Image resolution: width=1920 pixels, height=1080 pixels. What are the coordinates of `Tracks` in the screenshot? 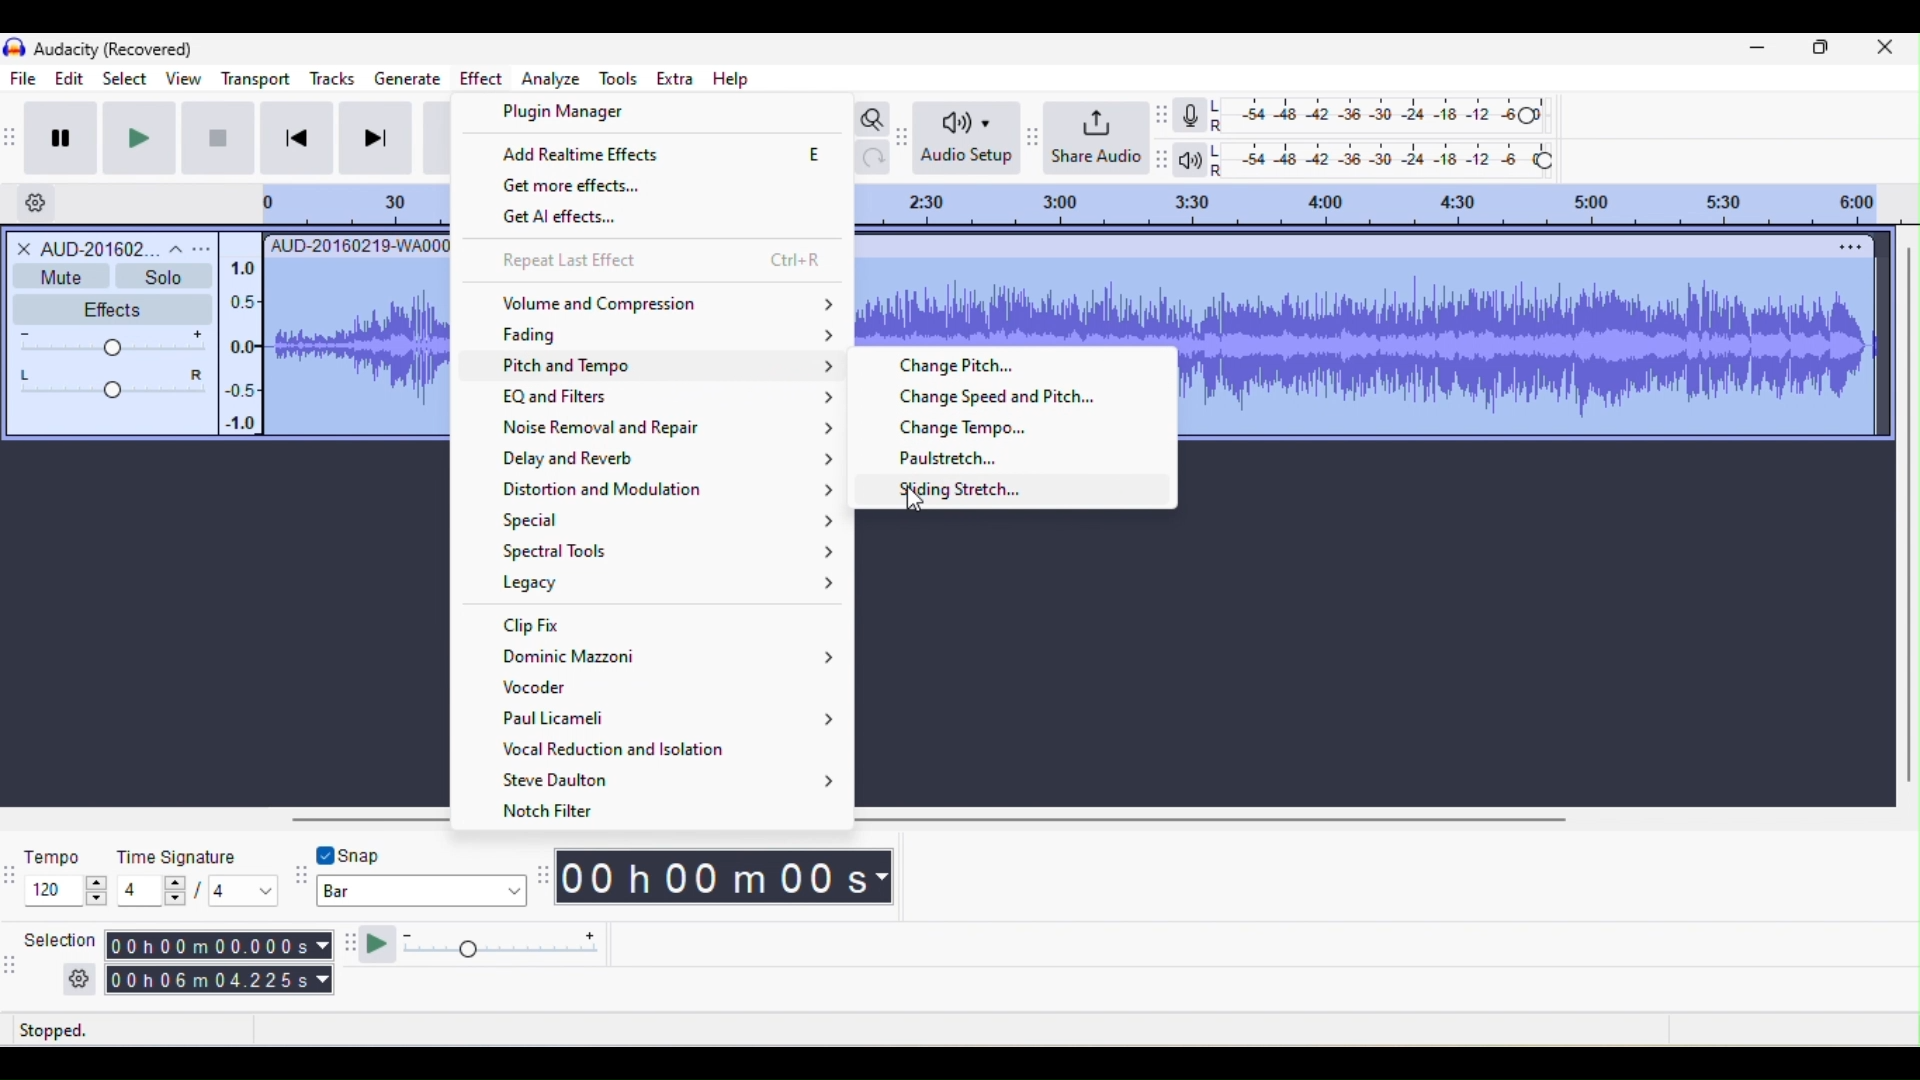 It's located at (334, 76).